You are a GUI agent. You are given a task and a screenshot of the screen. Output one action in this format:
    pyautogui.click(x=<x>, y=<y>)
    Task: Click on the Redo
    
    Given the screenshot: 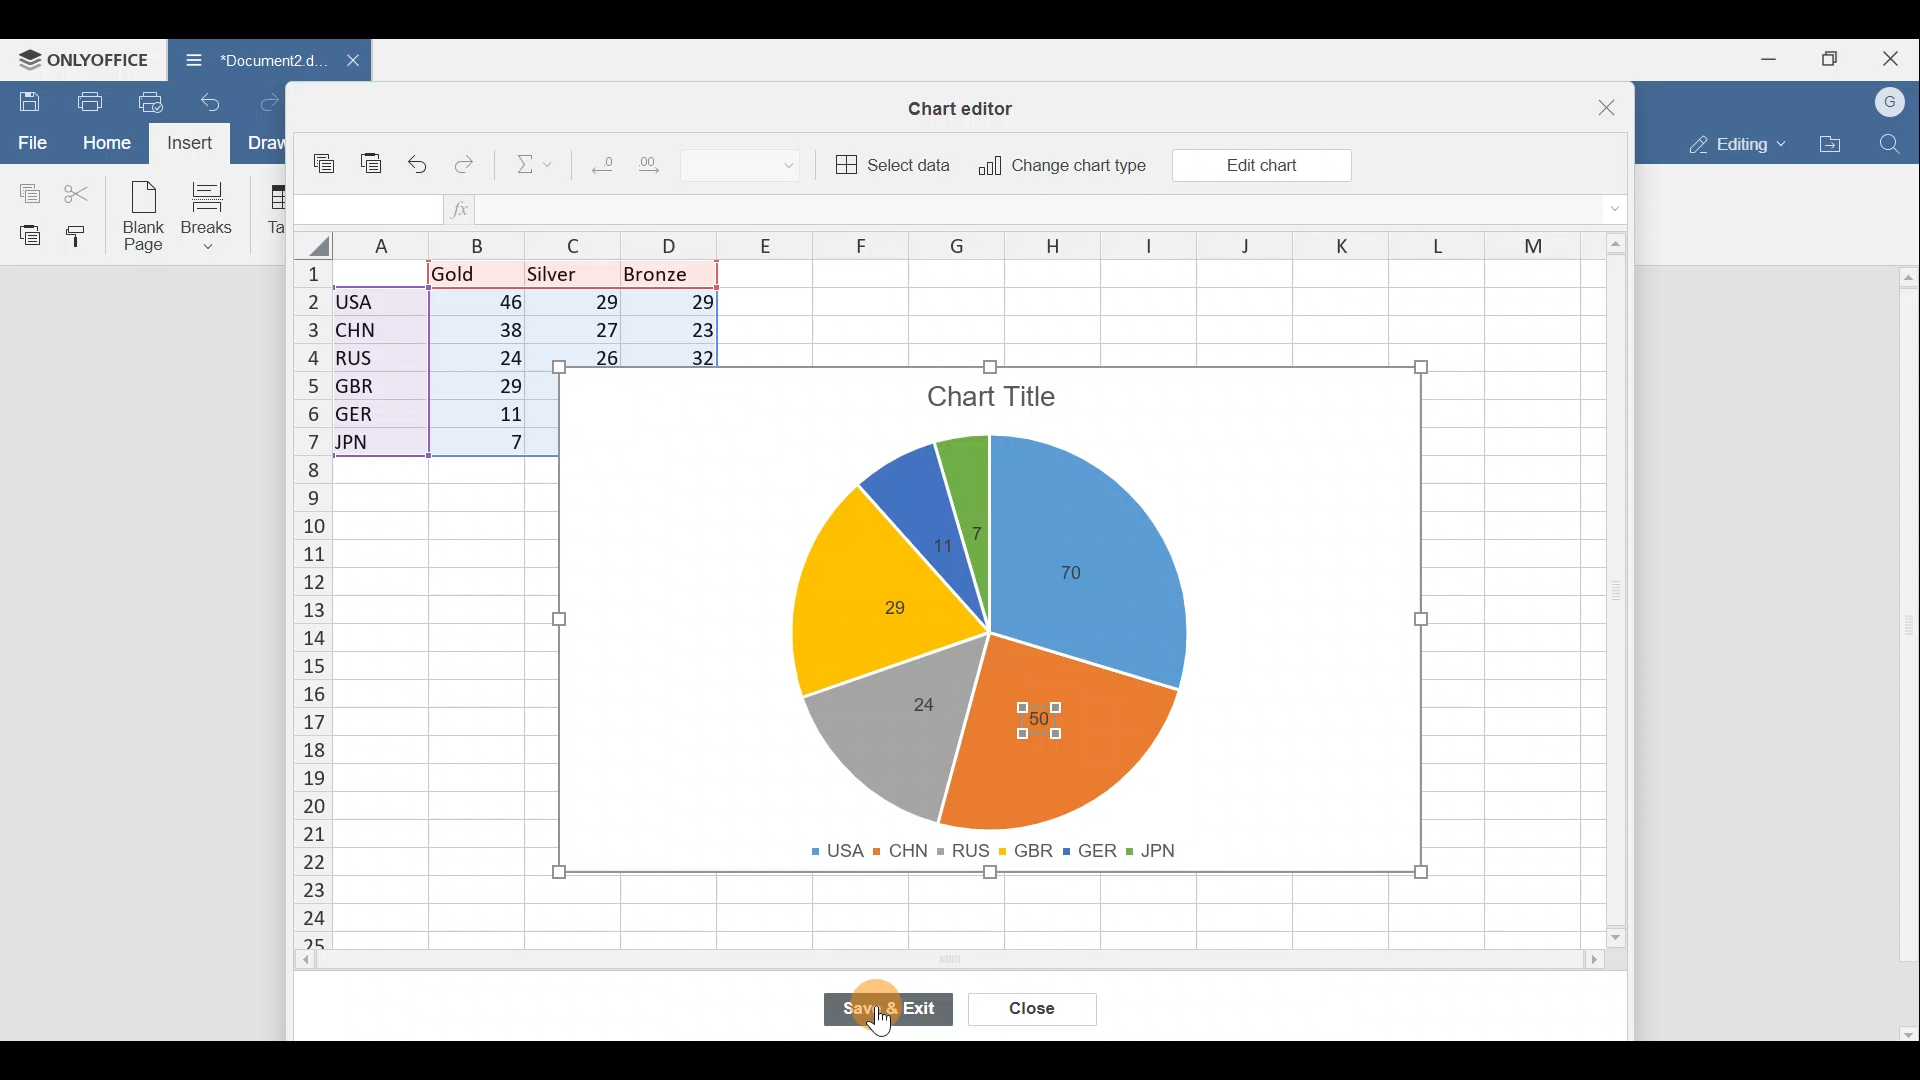 What is the action you would take?
    pyautogui.click(x=277, y=104)
    